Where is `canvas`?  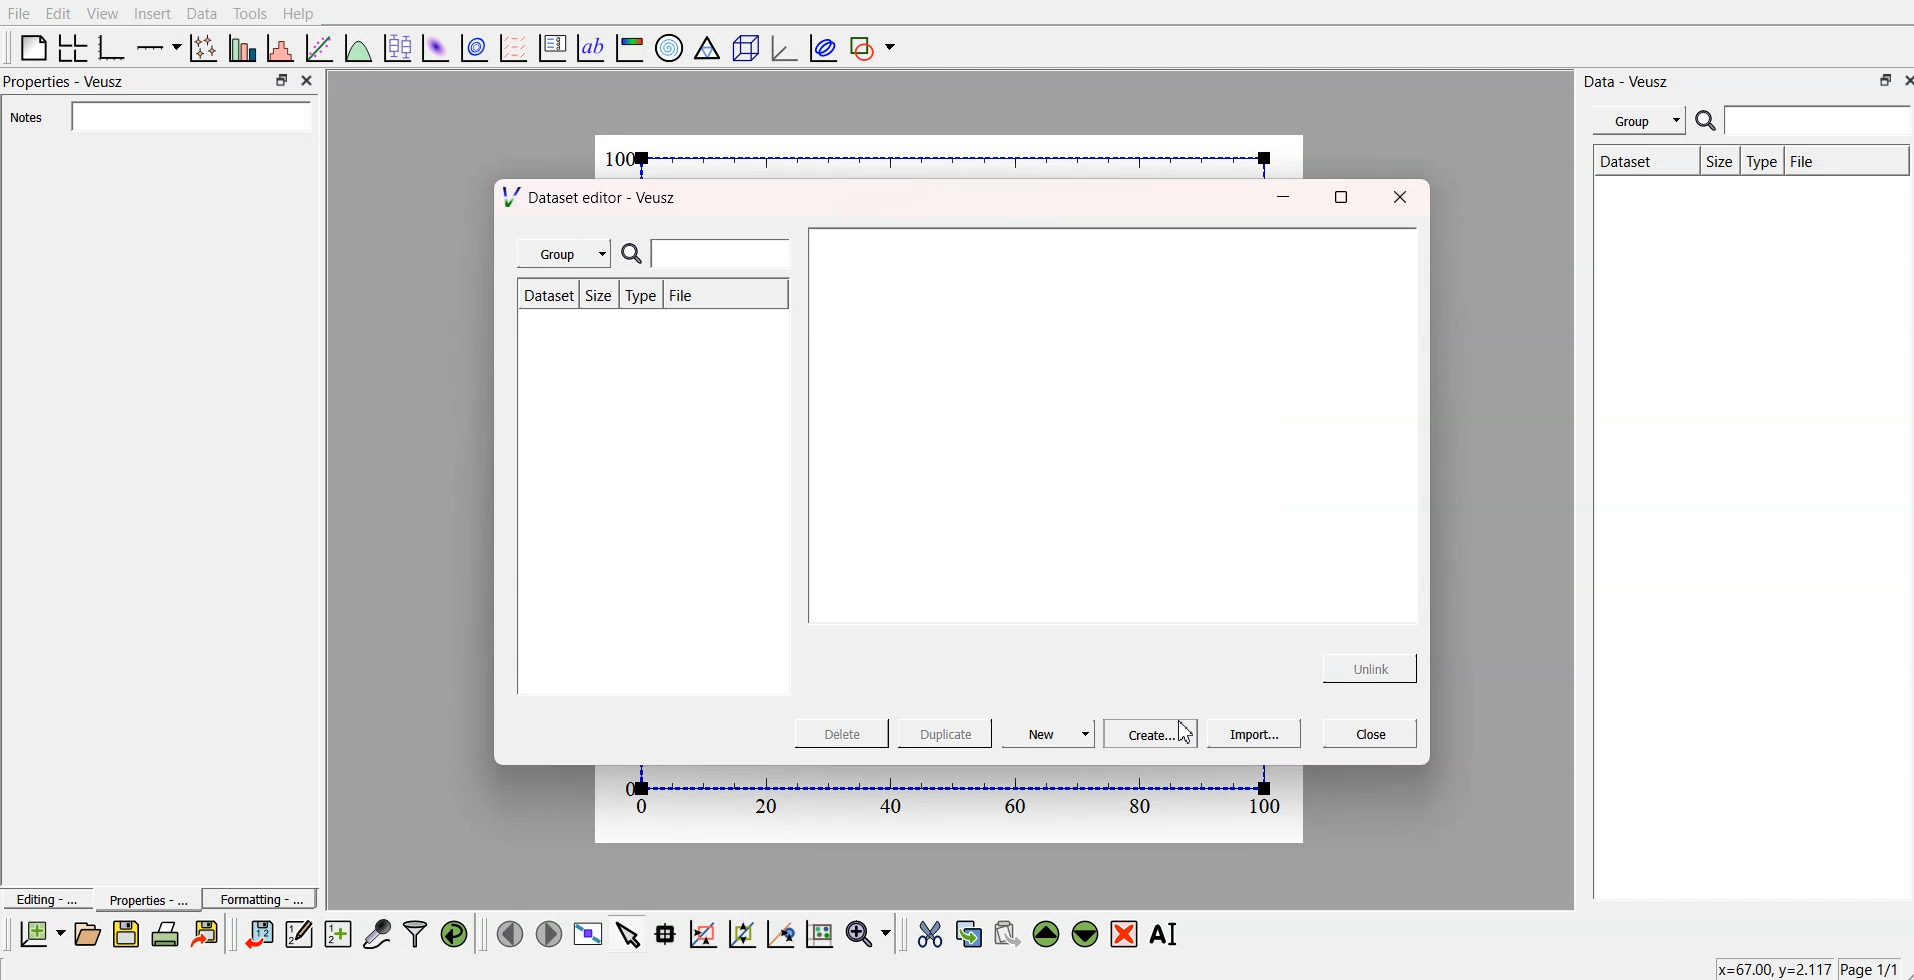 canvas is located at coordinates (951, 804).